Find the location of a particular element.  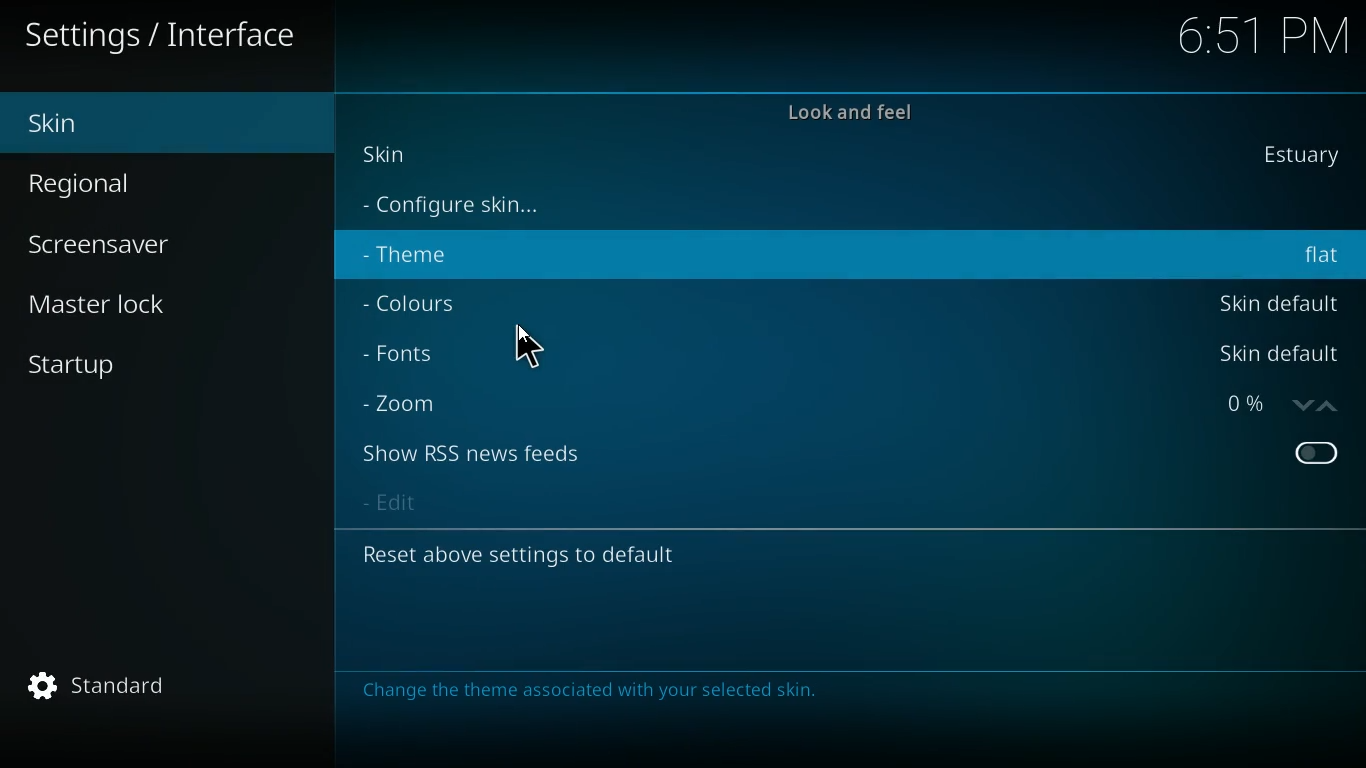

Cursor is located at coordinates (525, 345).